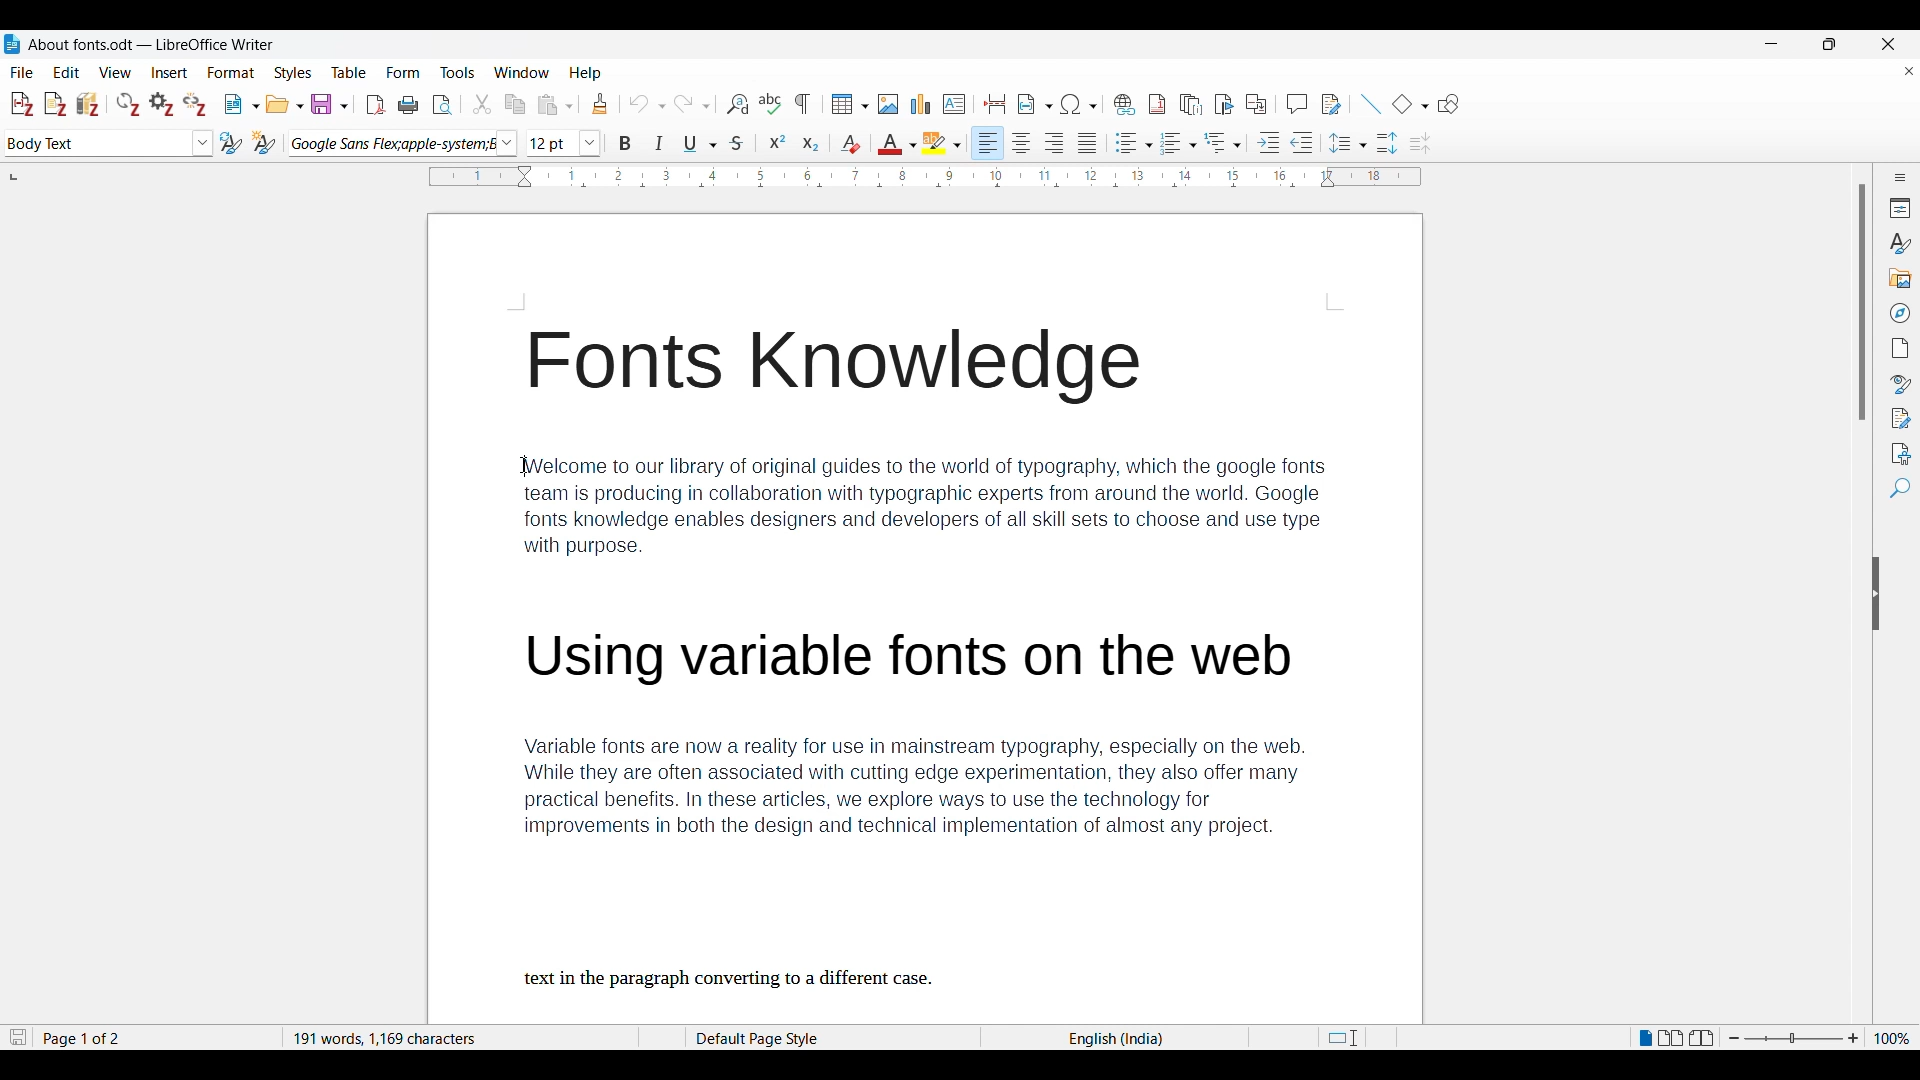  Describe the element at coordinates (1035, 104) in the screenshot. I see `Insert field` at that location.